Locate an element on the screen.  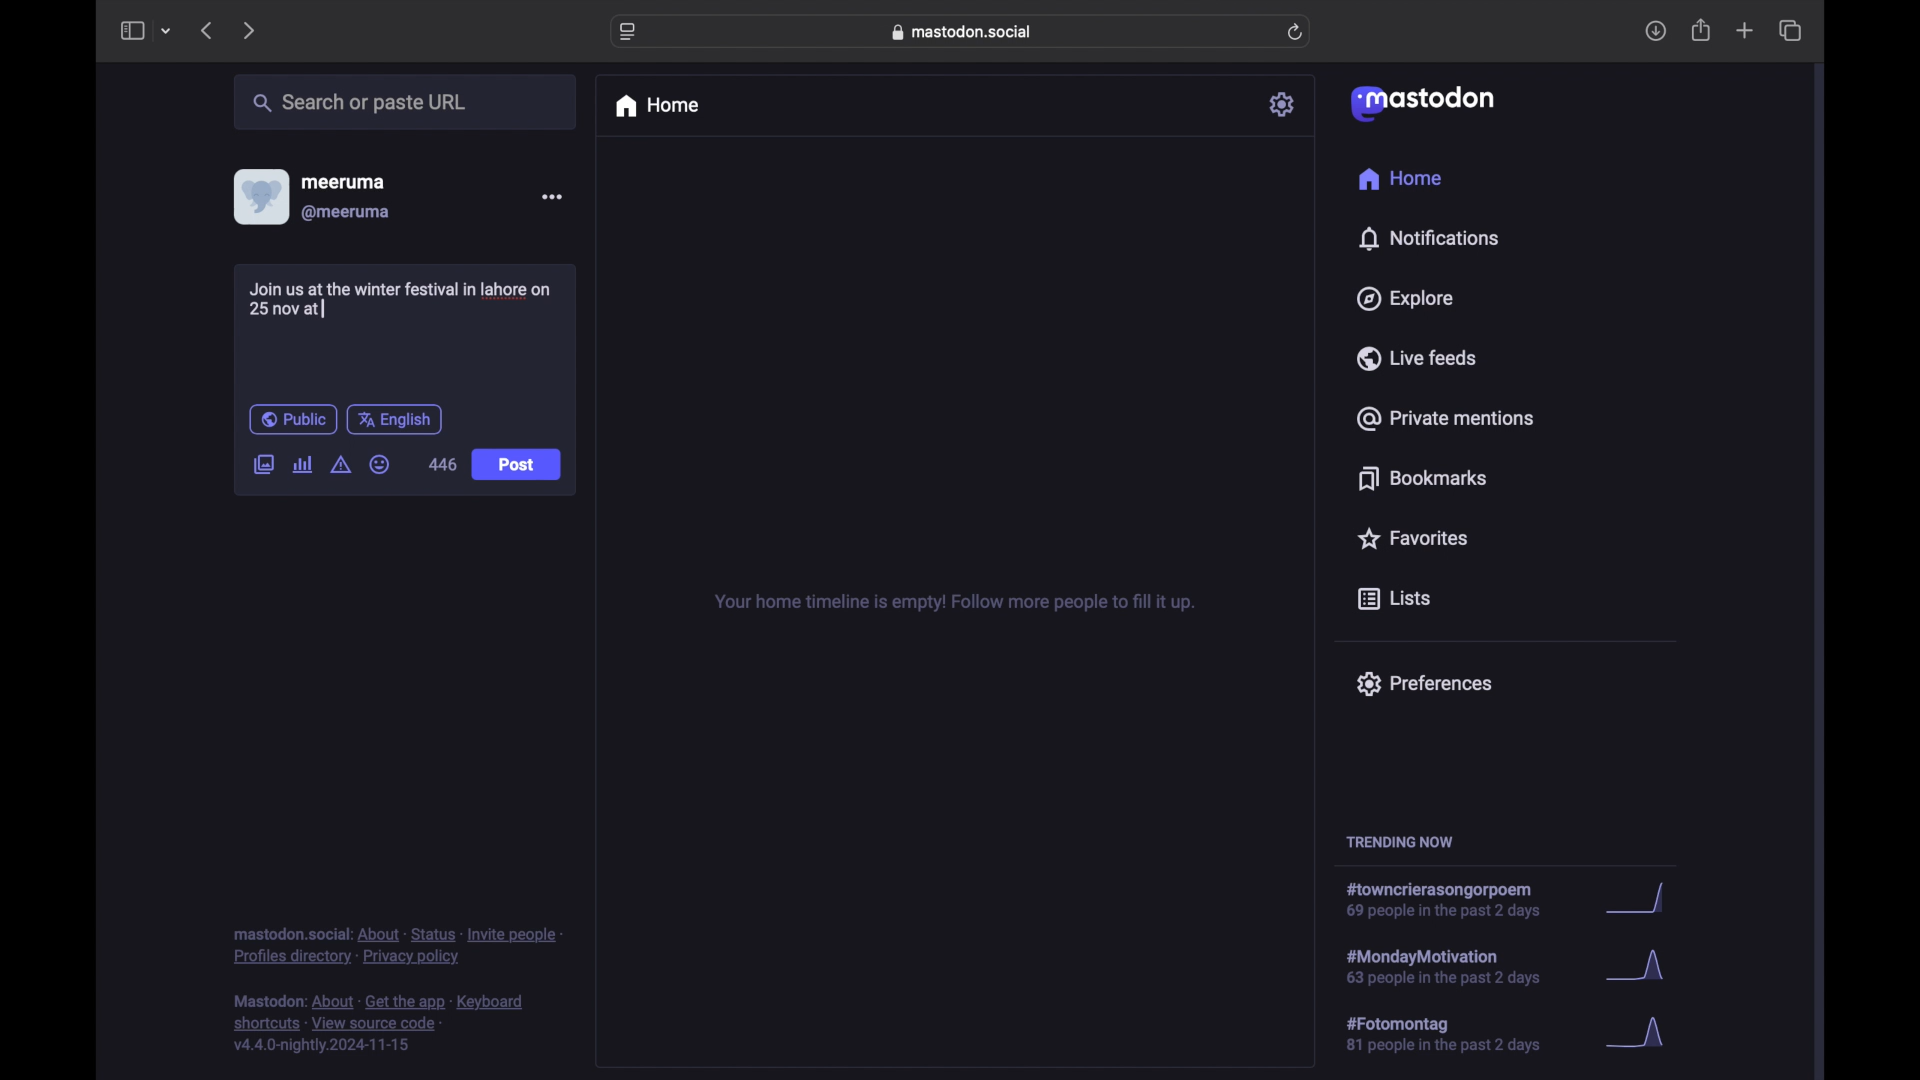
english is located at coordinates (395, 419).